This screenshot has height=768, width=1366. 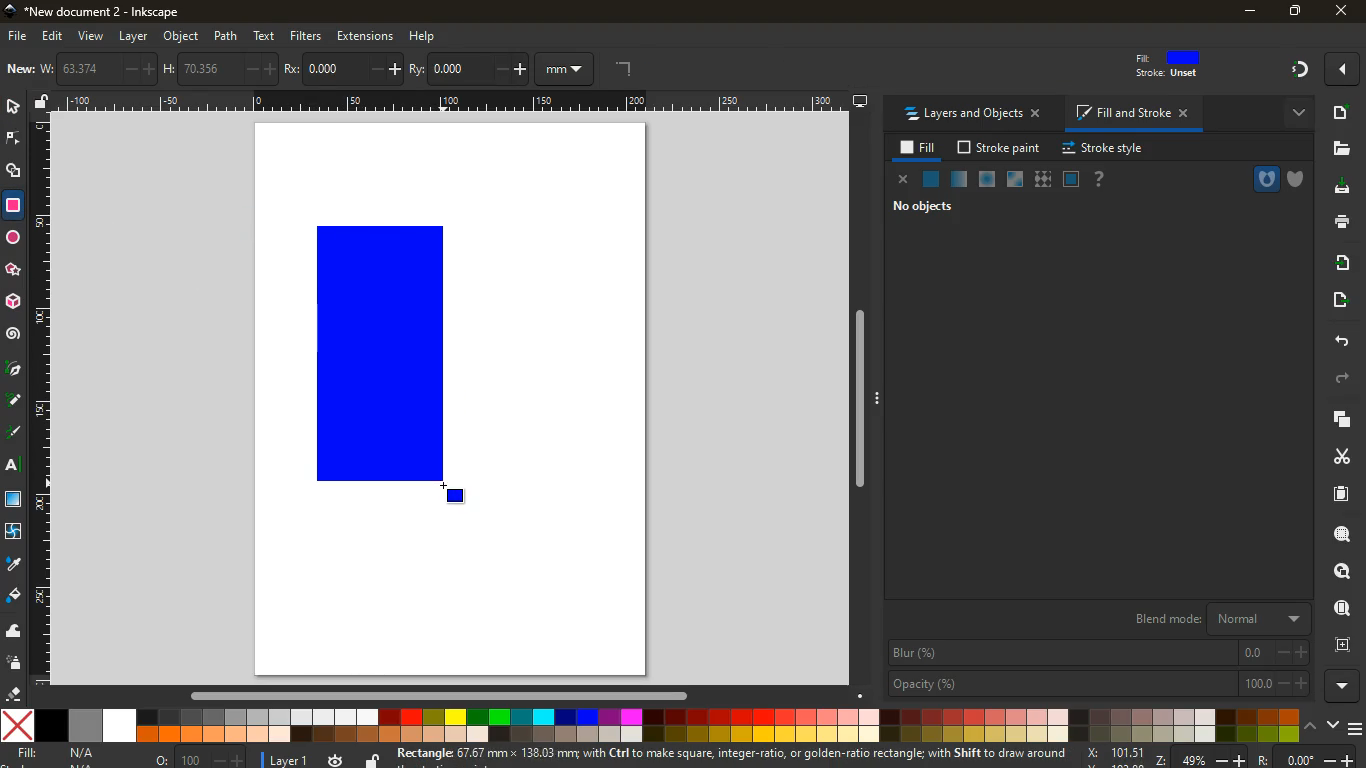 What do you see at coordinates (1098, 684) in the screenshot?
I see `opacity` at bounding box center [1098, 684].